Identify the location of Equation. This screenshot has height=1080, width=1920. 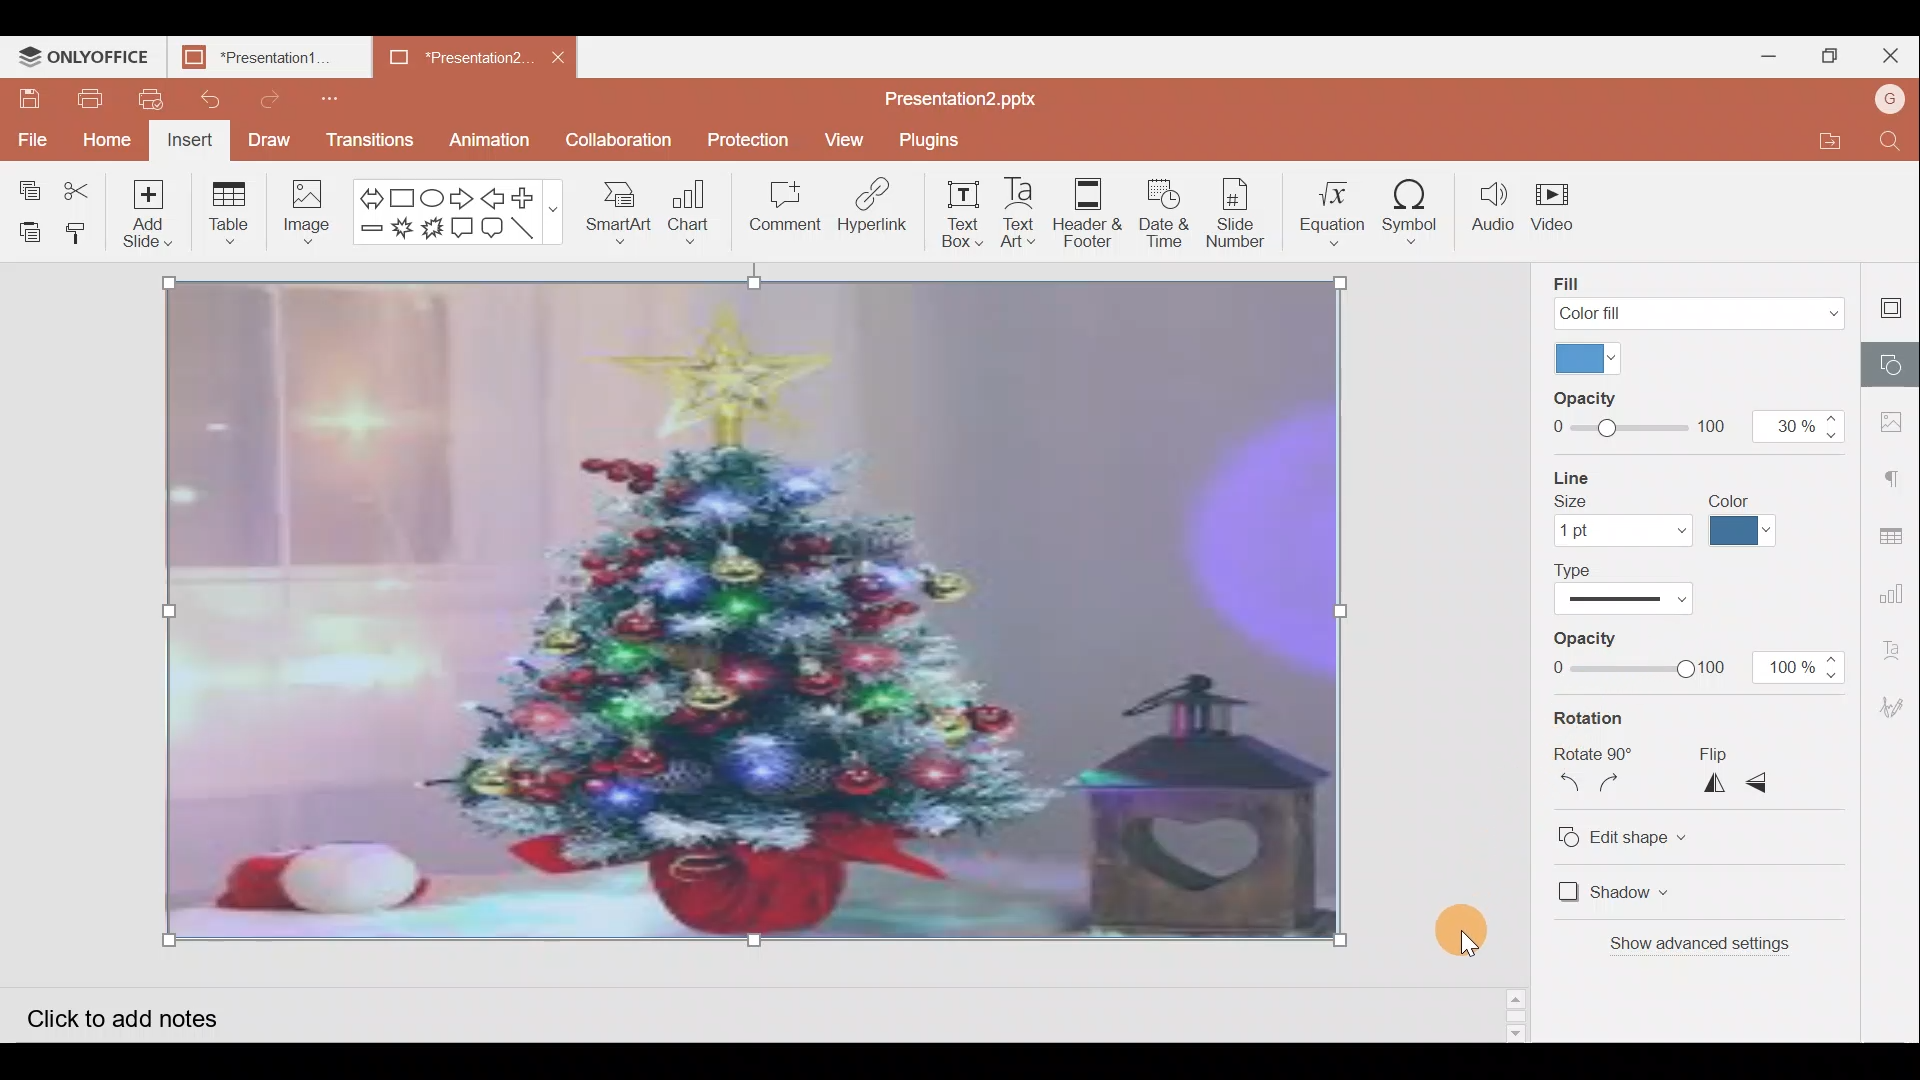
(1332, 209).